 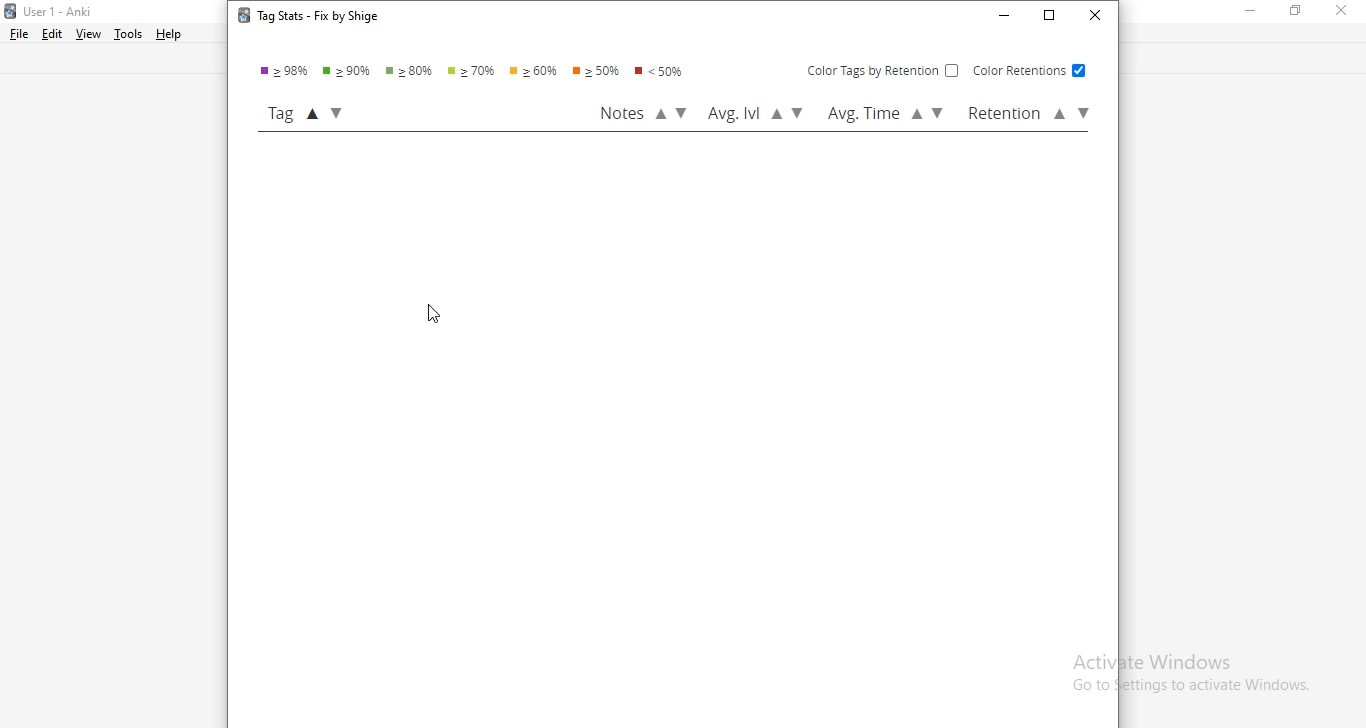 I want to click on >60%, so click(x=534, y=72).